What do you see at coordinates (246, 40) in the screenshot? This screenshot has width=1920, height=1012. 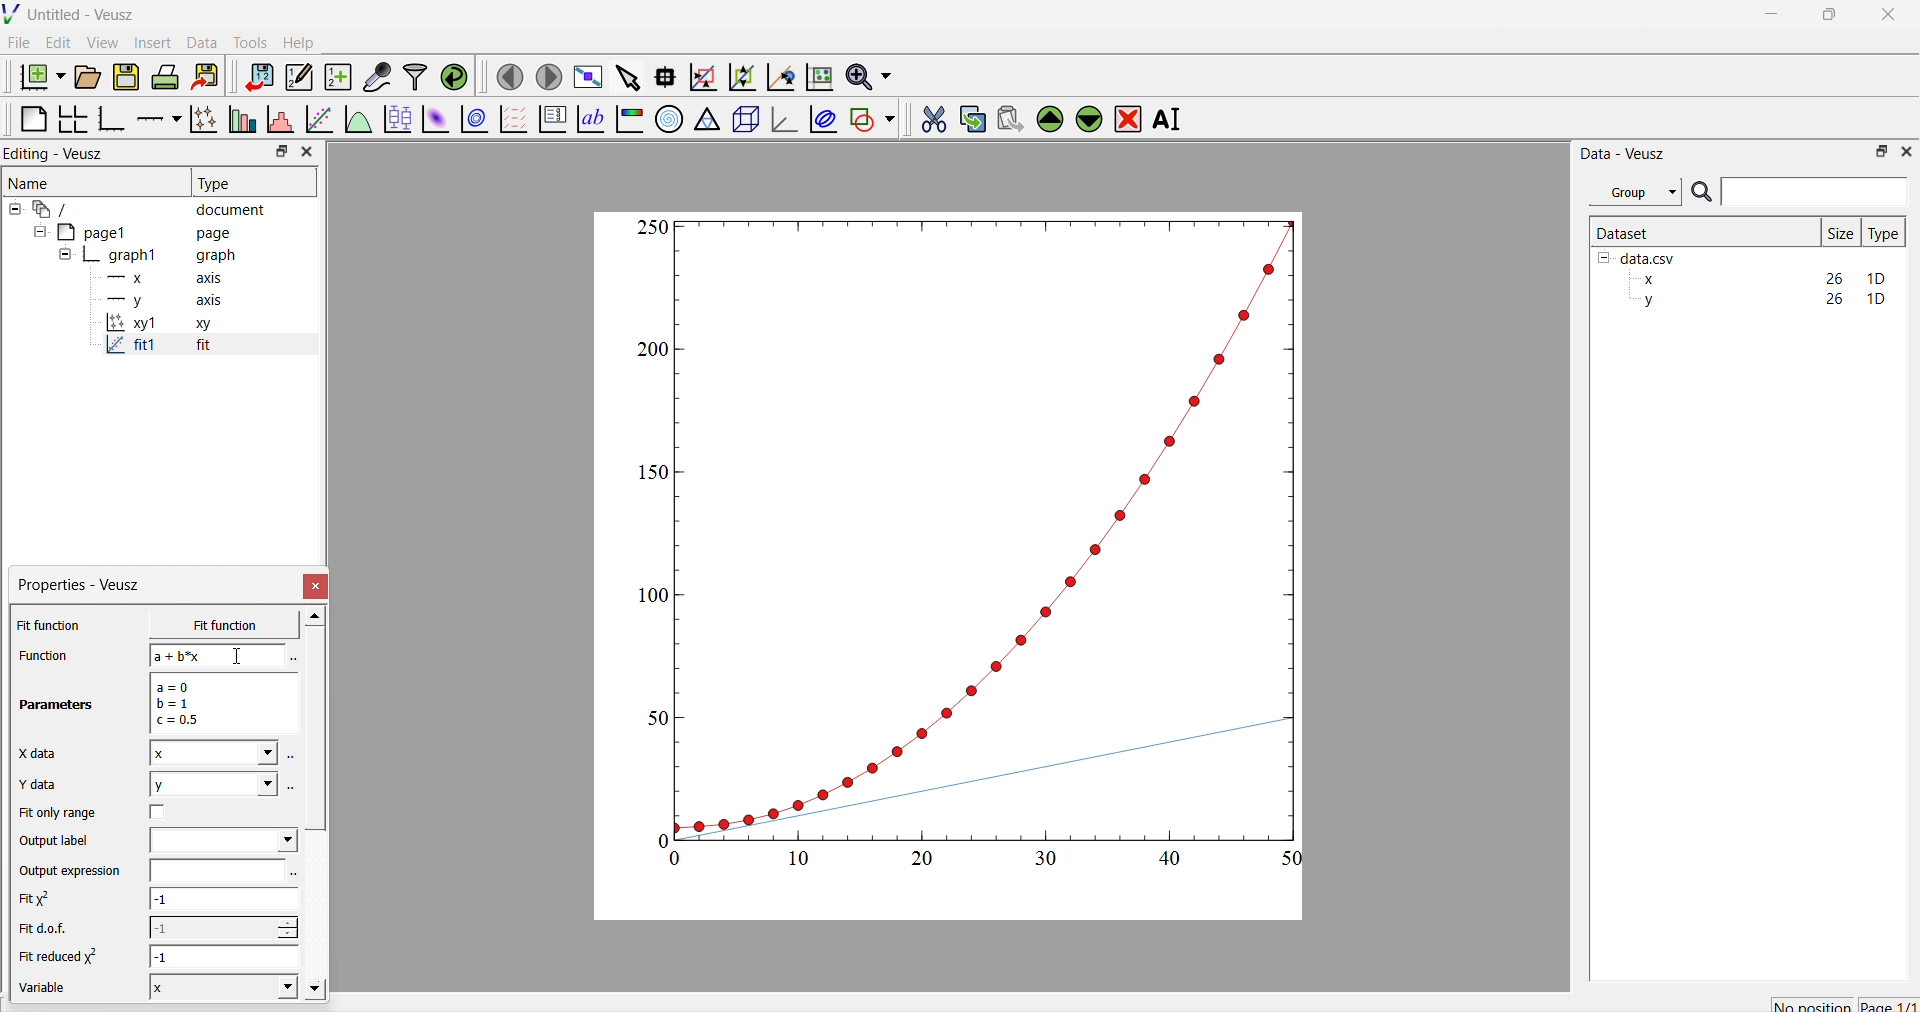 I see `Tools` at bounding box center [246, 40].